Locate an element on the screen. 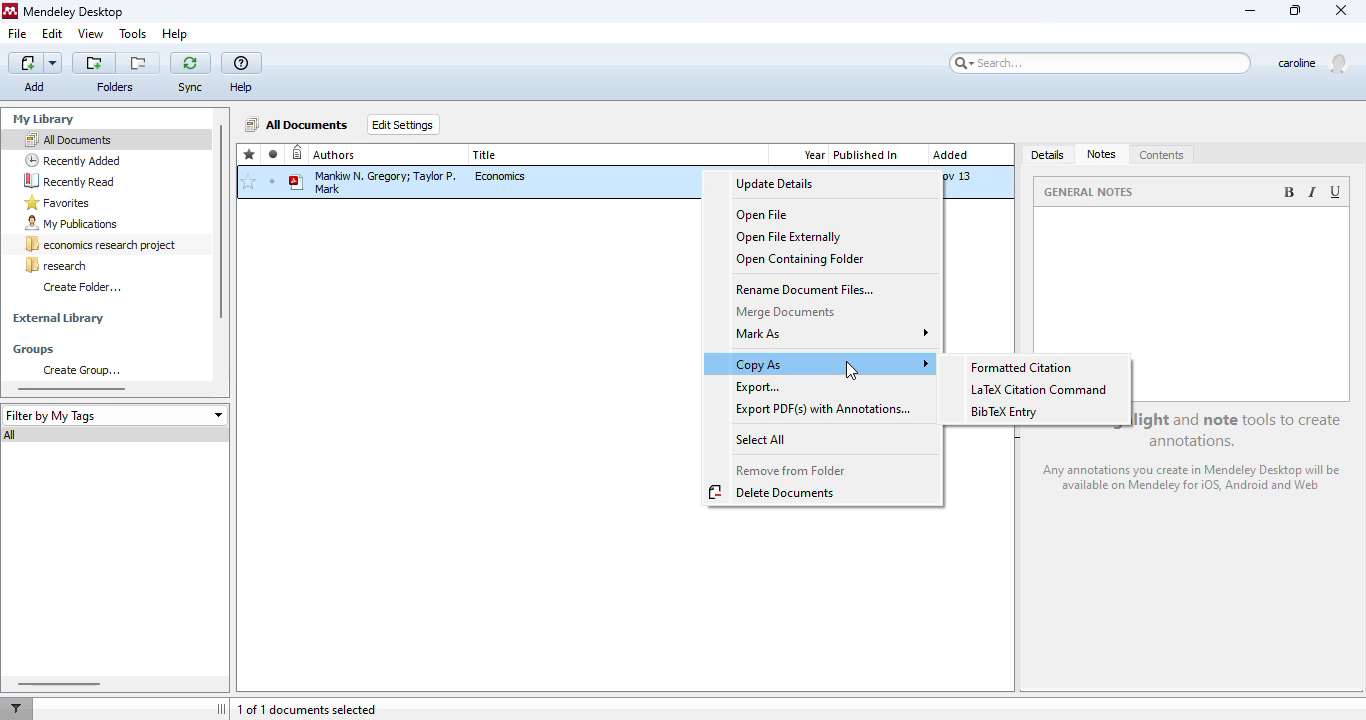  recently added is located at coordinates (73, 160).